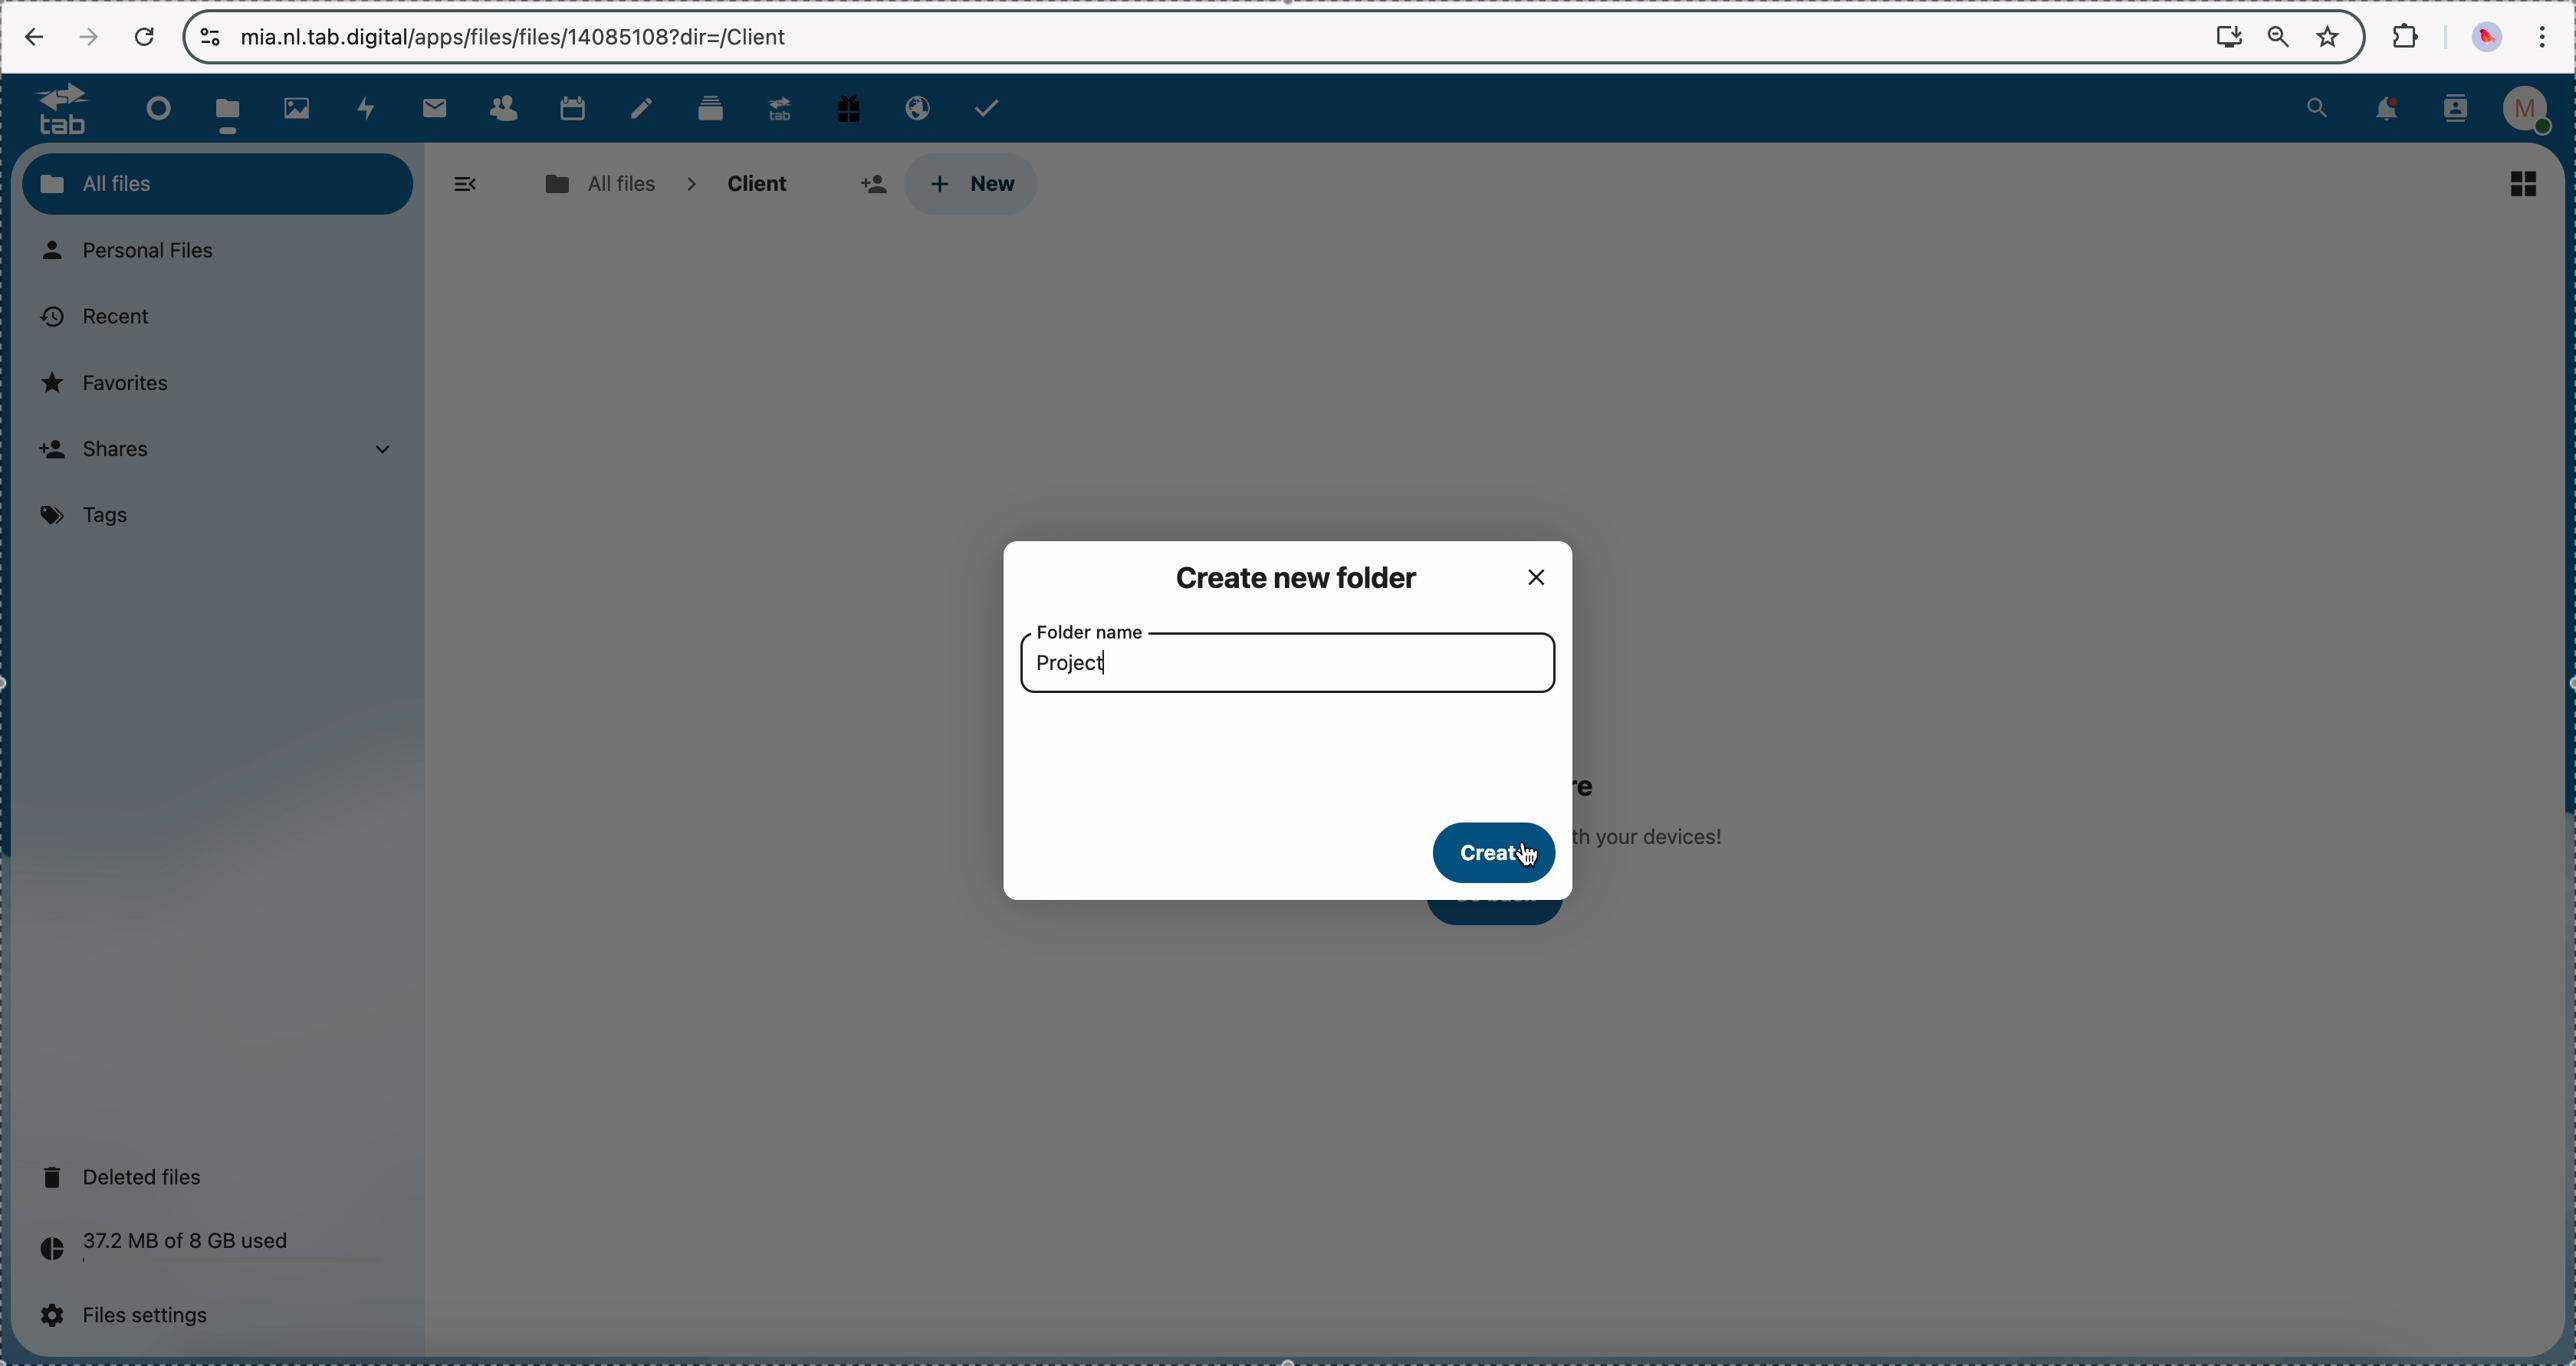  Describe the element at coordinates (2229, 35) in the screenshot. I see `screen` at that location.